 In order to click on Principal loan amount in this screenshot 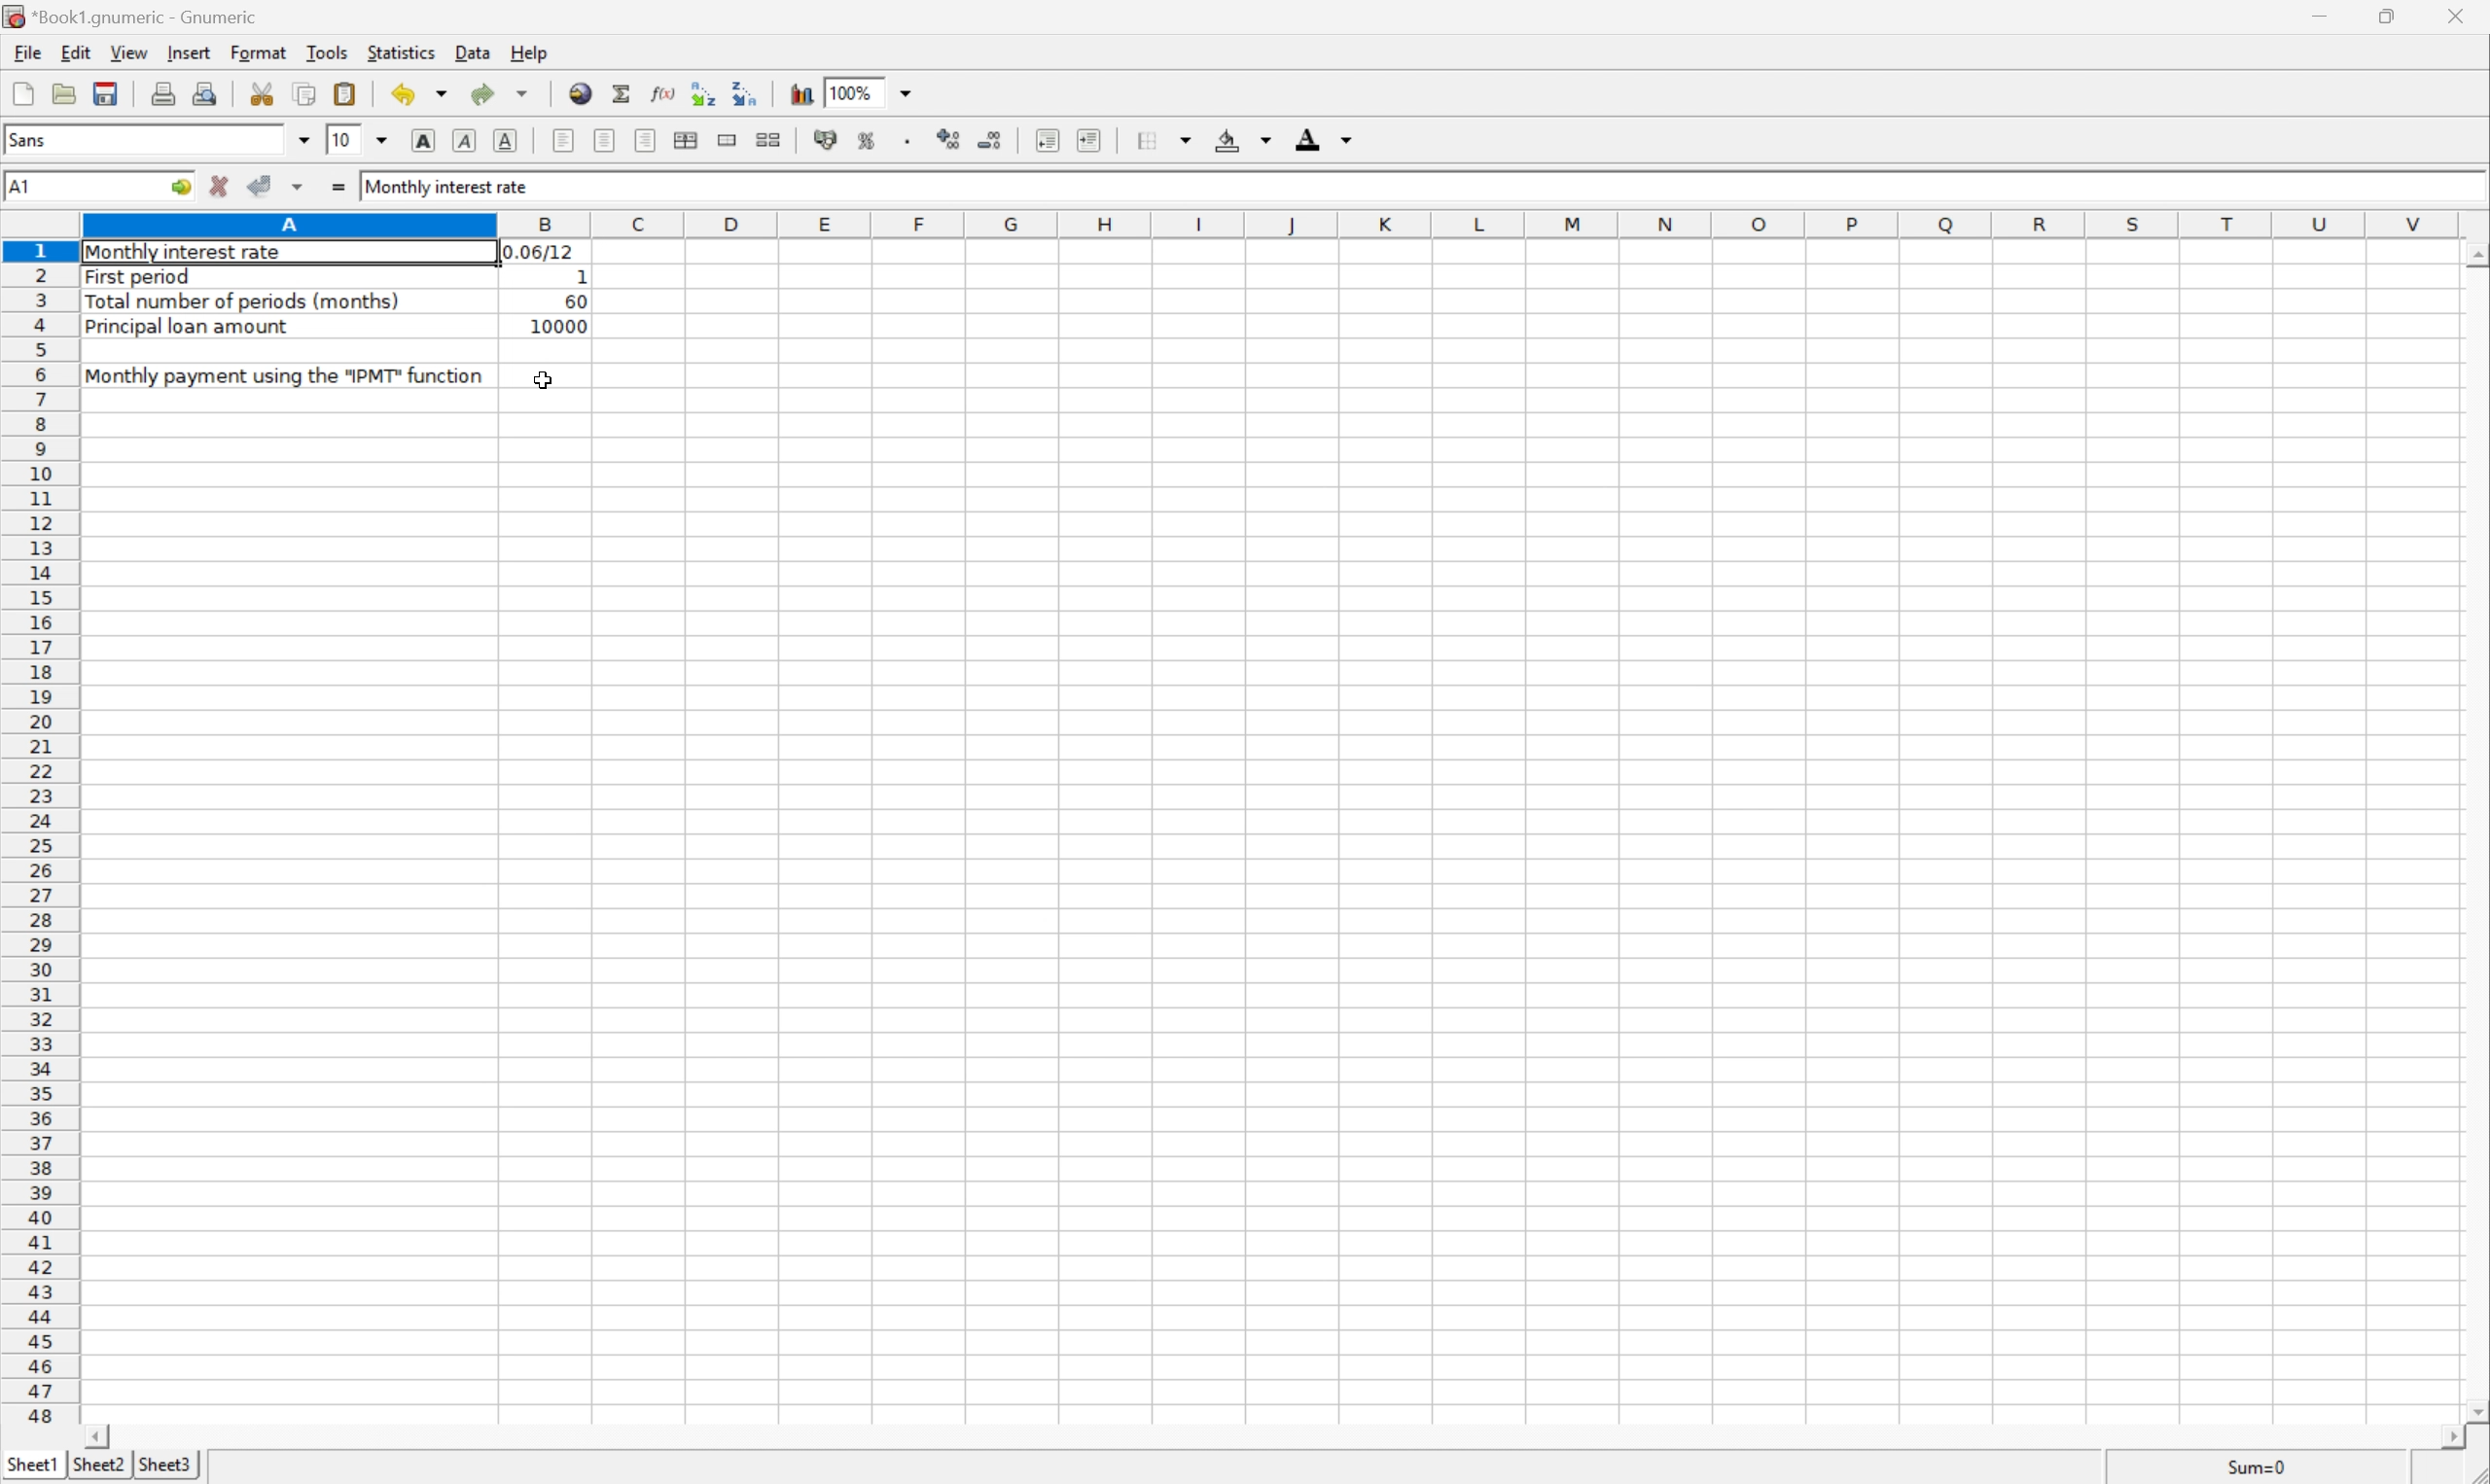, I will do `click(189, 328)`.